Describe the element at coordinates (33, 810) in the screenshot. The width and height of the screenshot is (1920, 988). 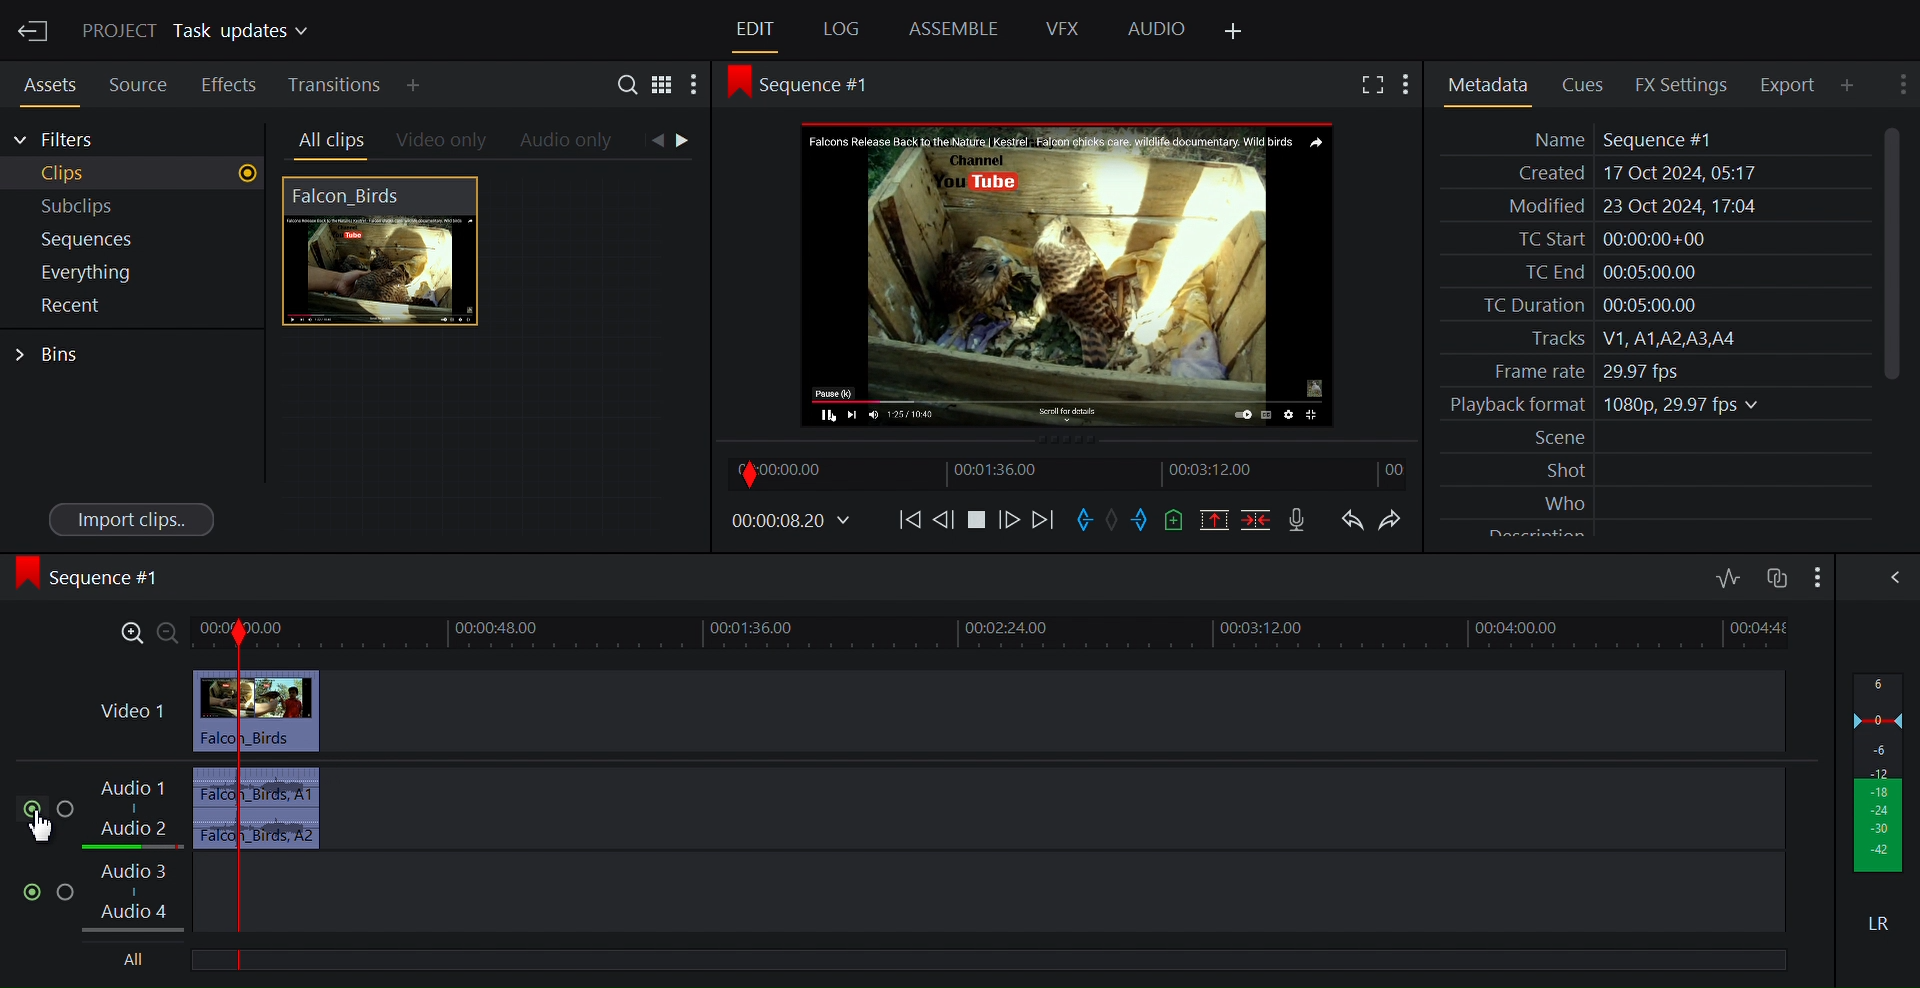
I see `(un)mute` at that location.